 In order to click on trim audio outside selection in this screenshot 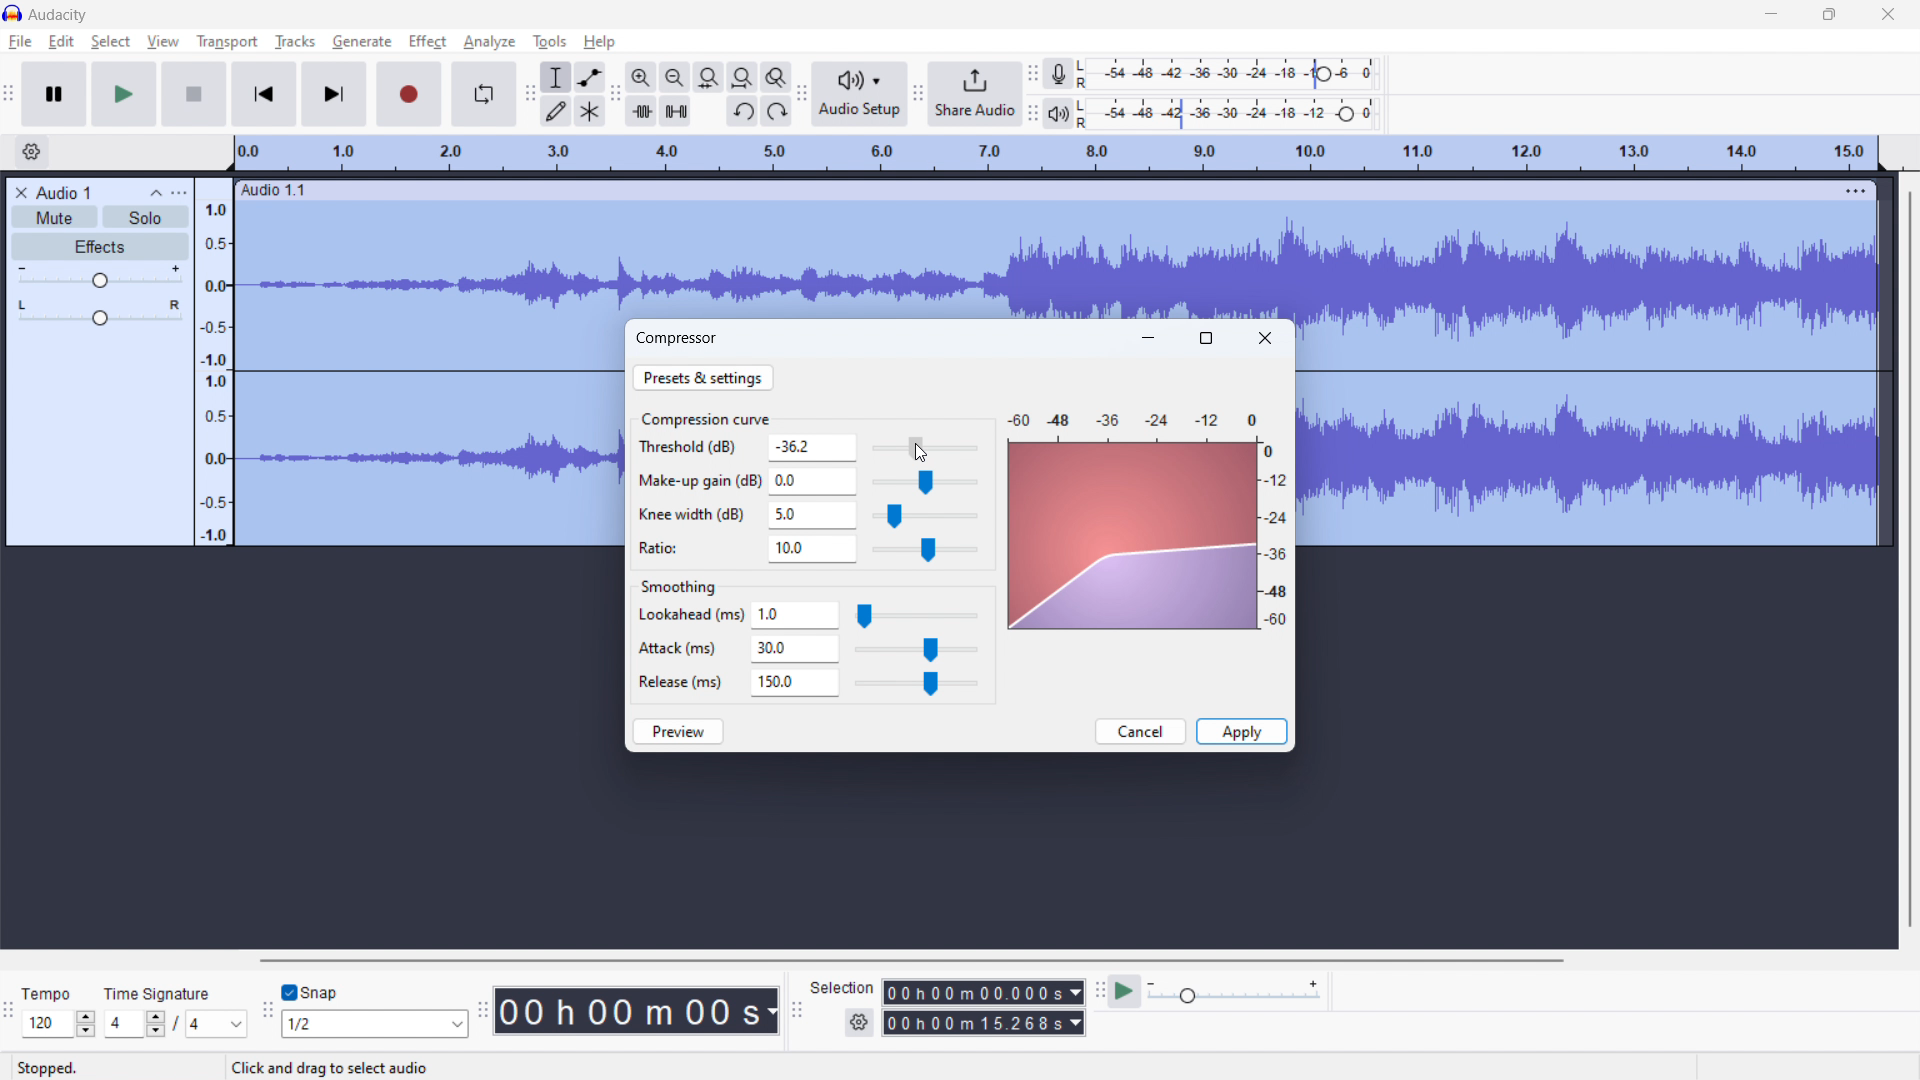, I will do `click(642, 111)`.